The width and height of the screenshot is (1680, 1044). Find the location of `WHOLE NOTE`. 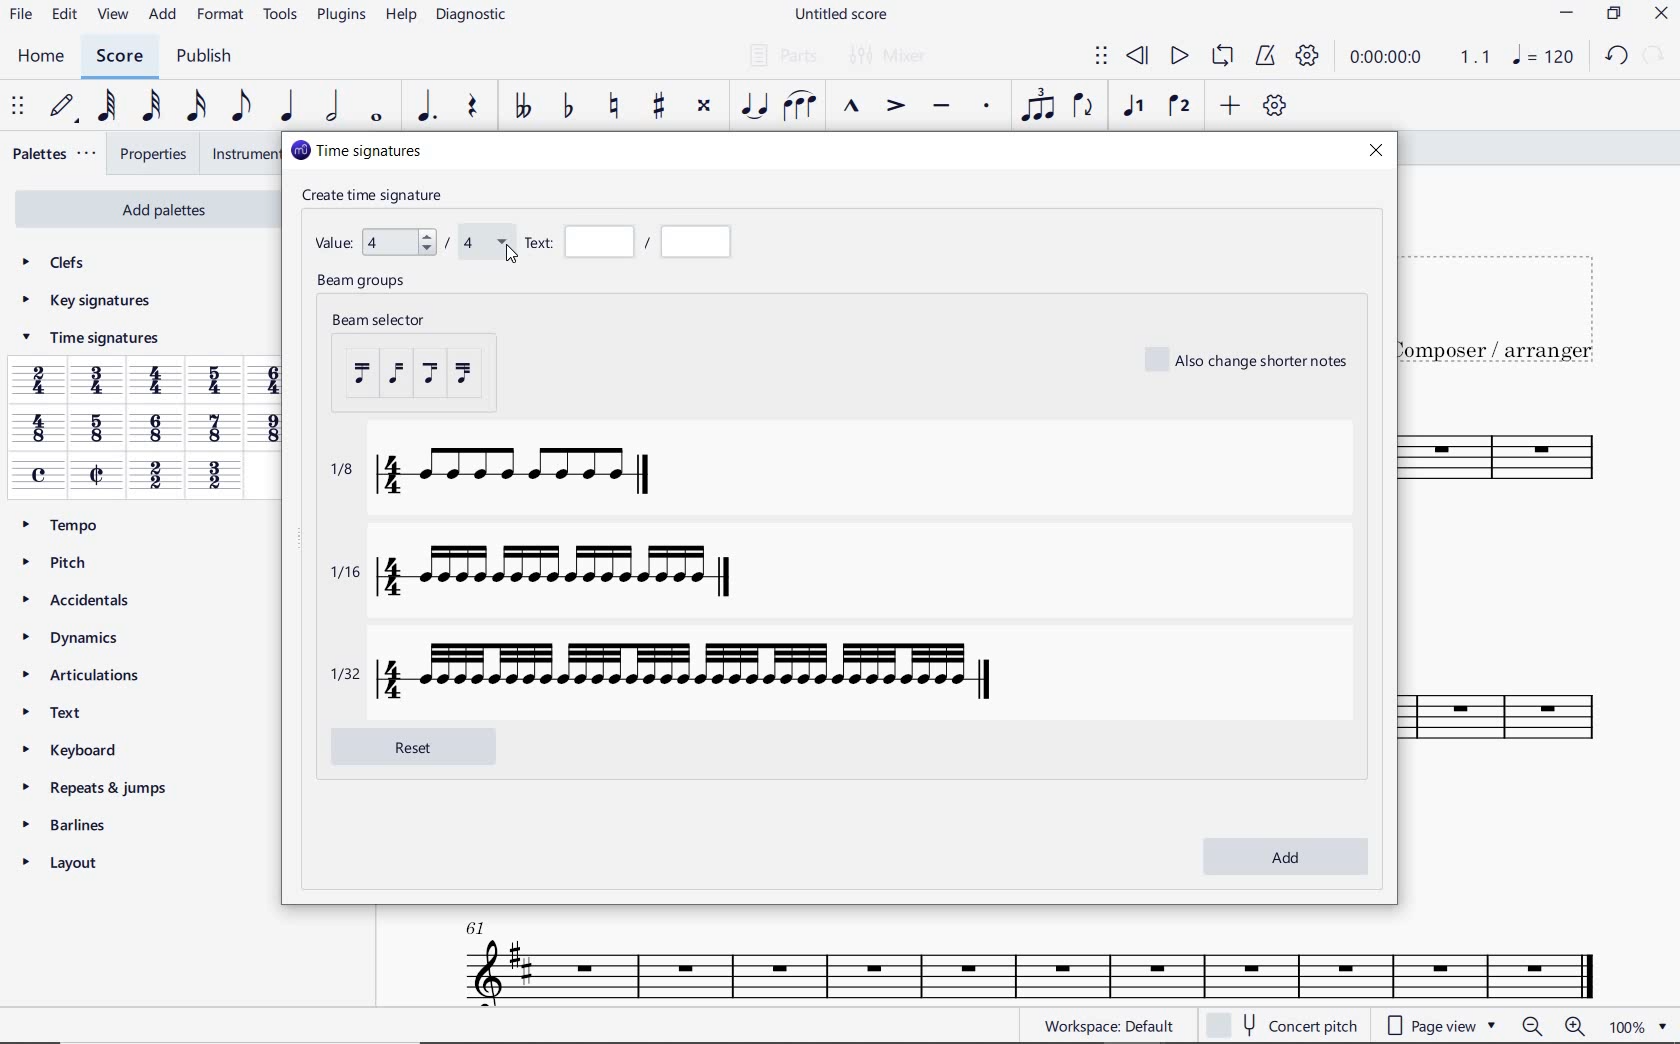

WHOLE NOTE is located at coordinates (376, 120).